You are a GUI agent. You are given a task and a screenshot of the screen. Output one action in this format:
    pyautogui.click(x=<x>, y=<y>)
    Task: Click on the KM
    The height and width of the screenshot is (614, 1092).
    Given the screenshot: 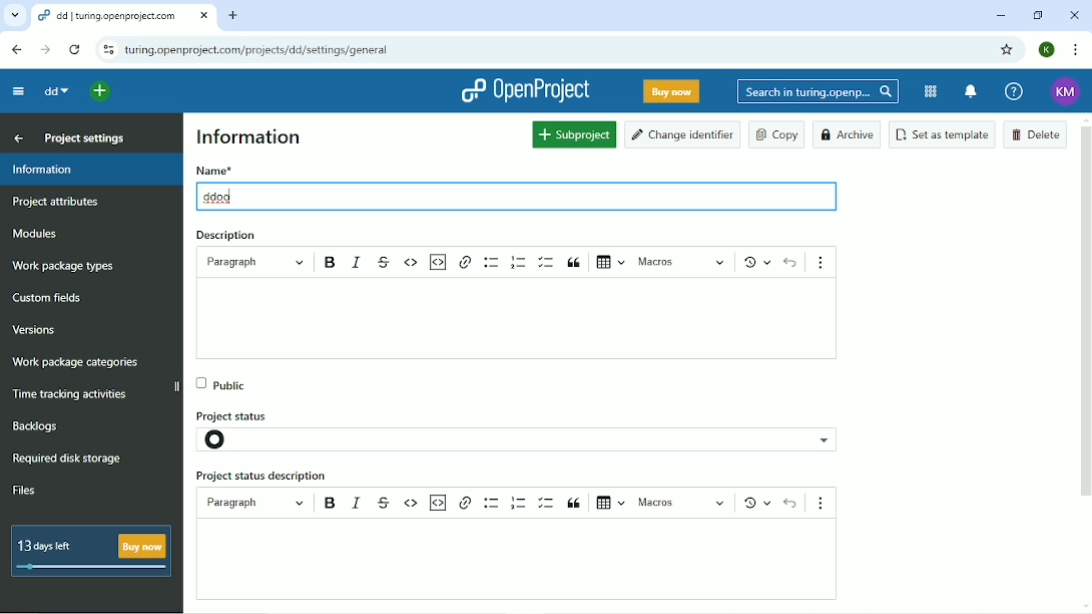 What is the action you would take?
    pyautogui.click(x=1068, y=90)
    